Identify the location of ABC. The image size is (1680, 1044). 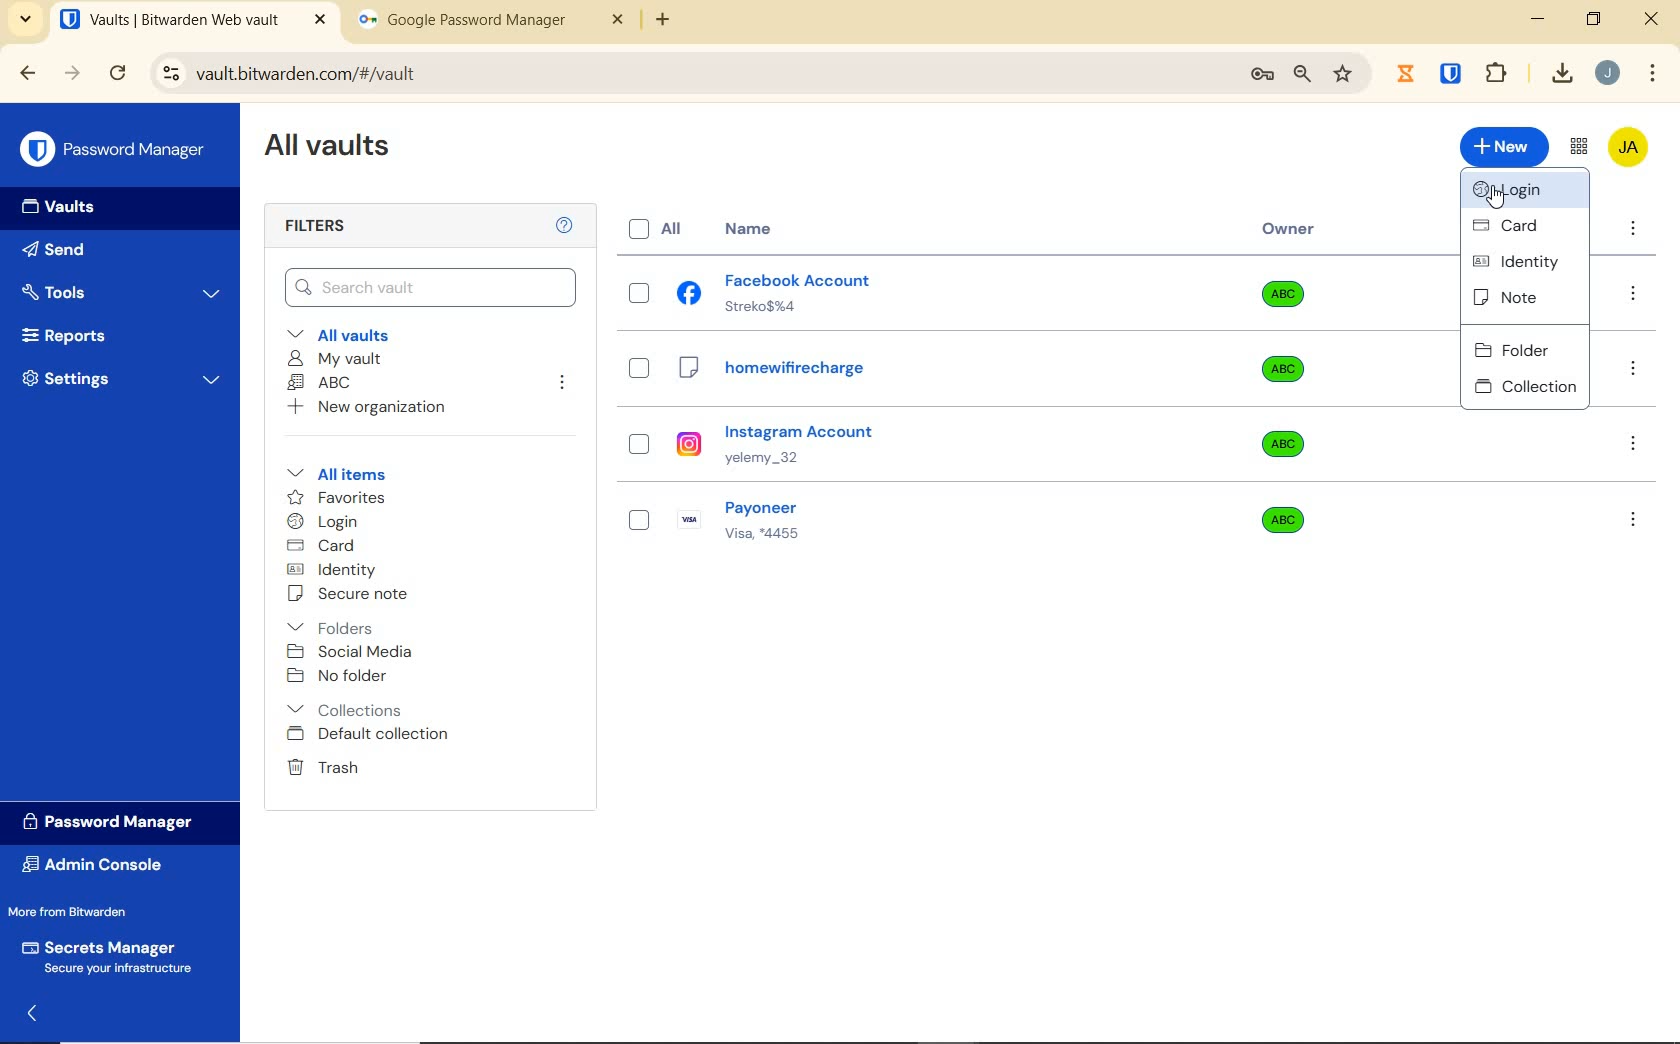
(319, 382).